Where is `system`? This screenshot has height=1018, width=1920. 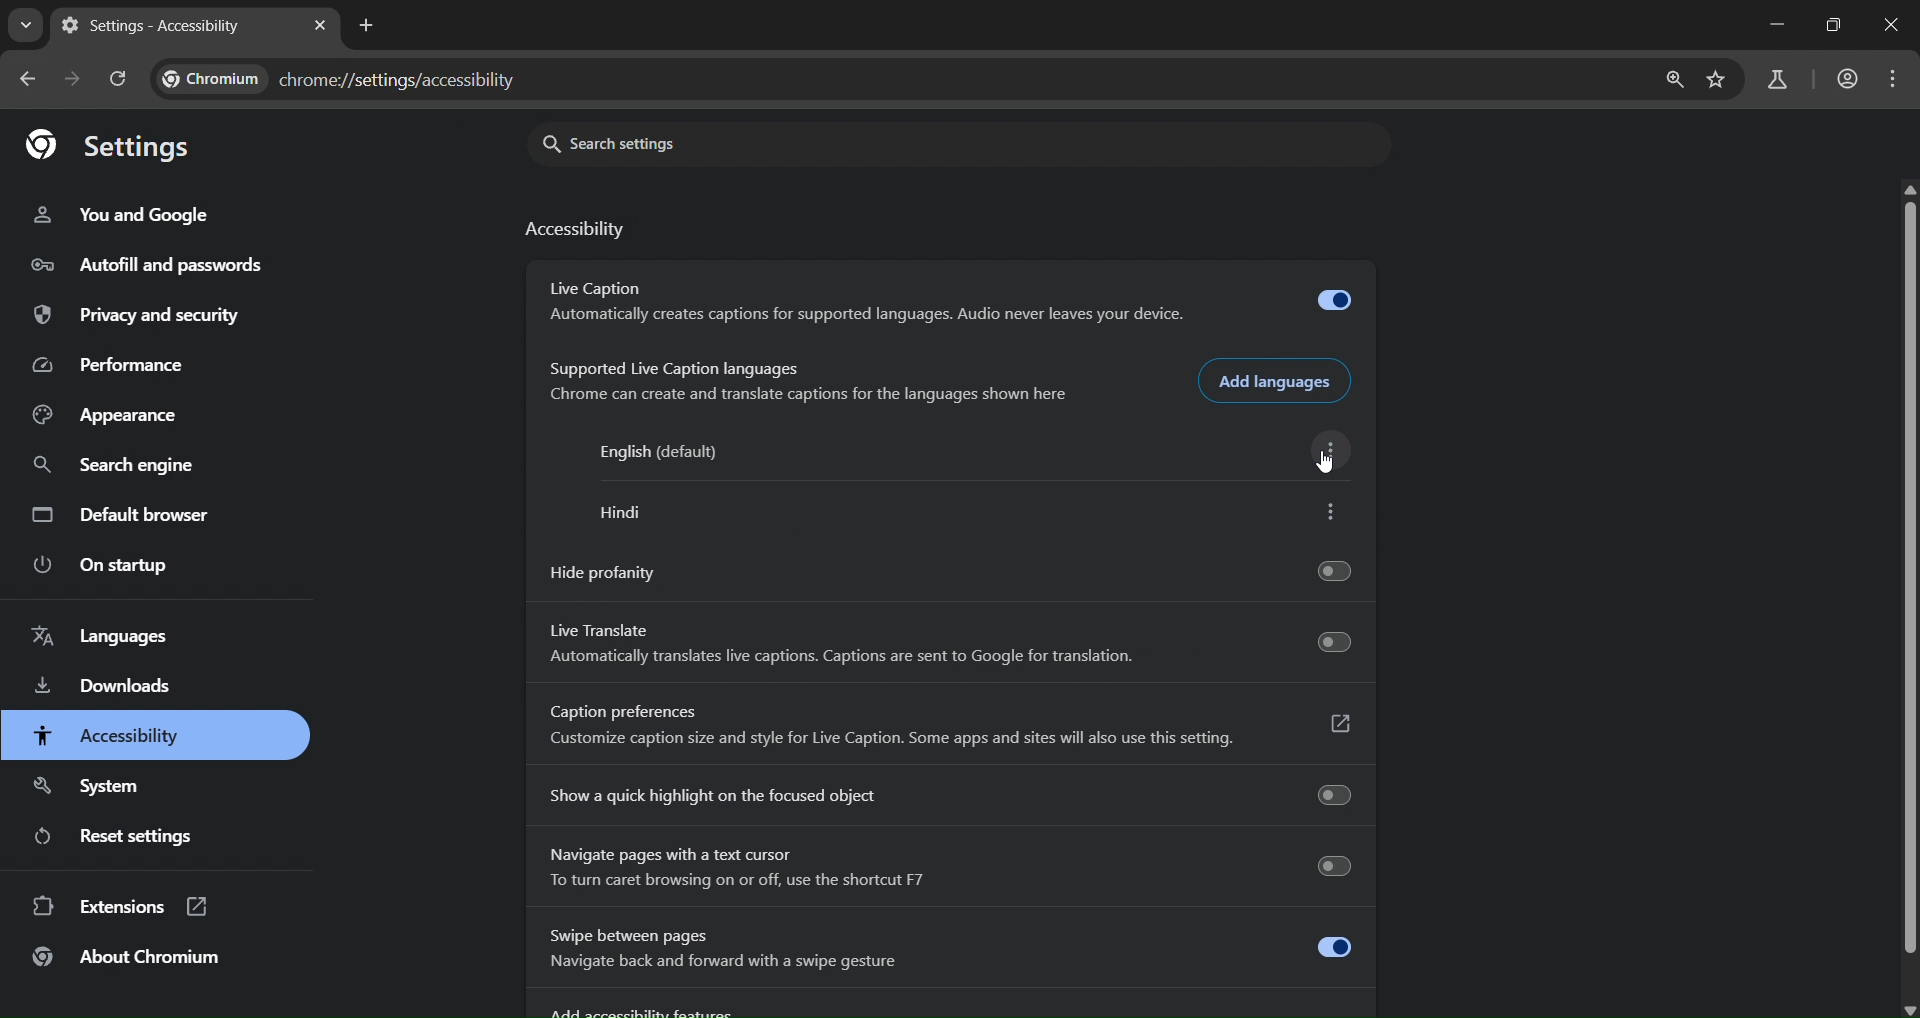 system is located at coordinates (94, 785).